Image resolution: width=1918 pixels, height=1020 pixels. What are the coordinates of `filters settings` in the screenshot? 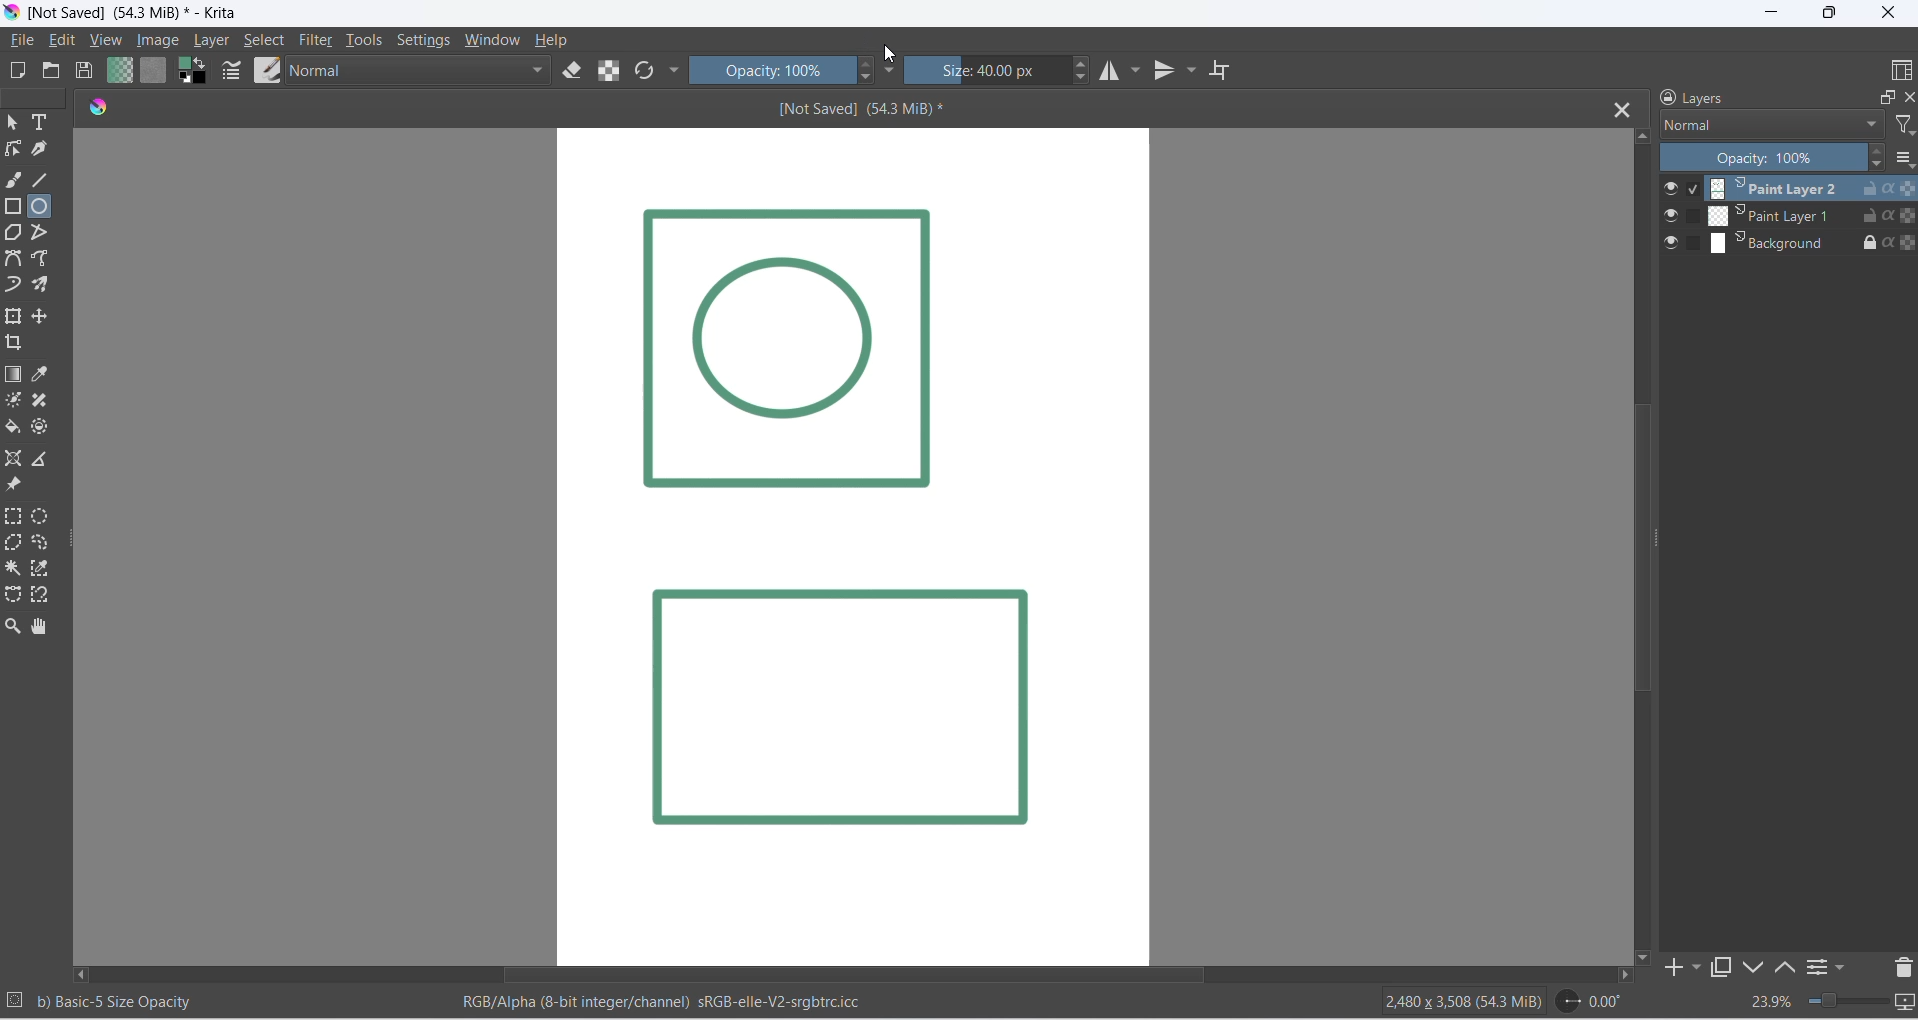 It's located at (1846, 965).